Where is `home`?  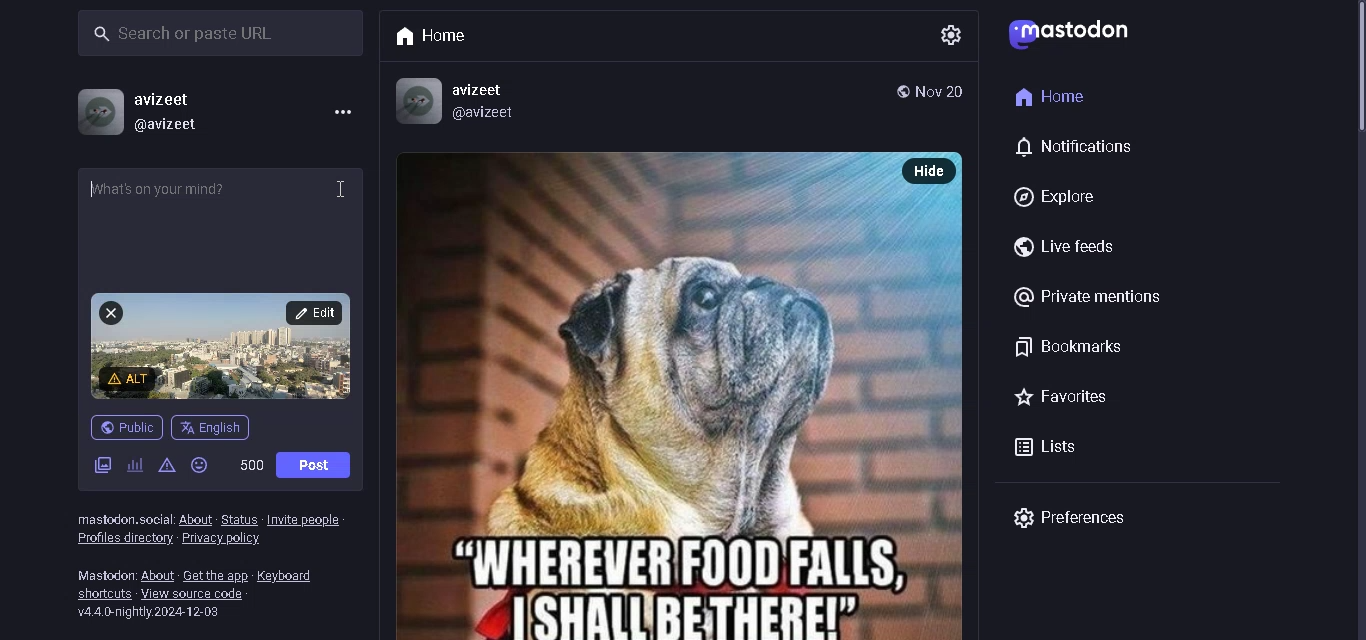
home is located at coordinates (1047, 94).